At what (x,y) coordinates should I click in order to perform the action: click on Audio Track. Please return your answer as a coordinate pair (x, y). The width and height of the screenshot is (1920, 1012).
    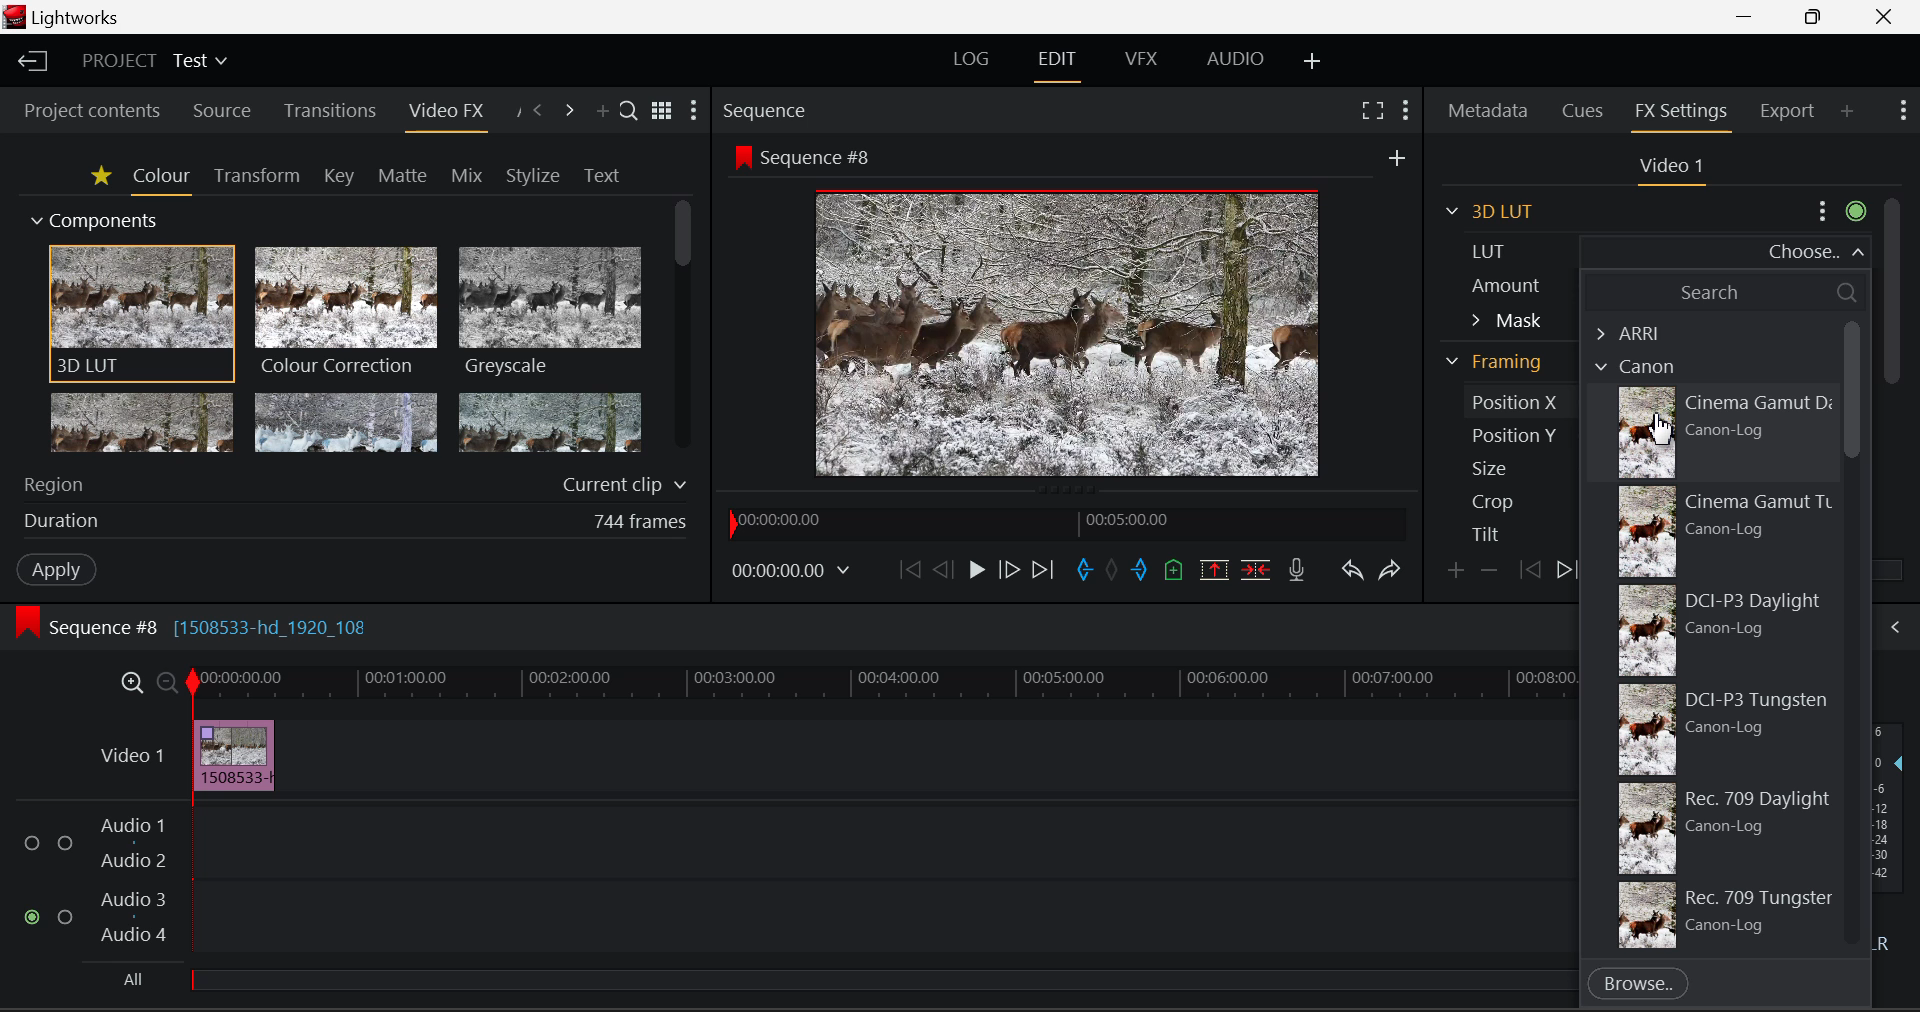
    Looking at the image, I should click on (883, 914).